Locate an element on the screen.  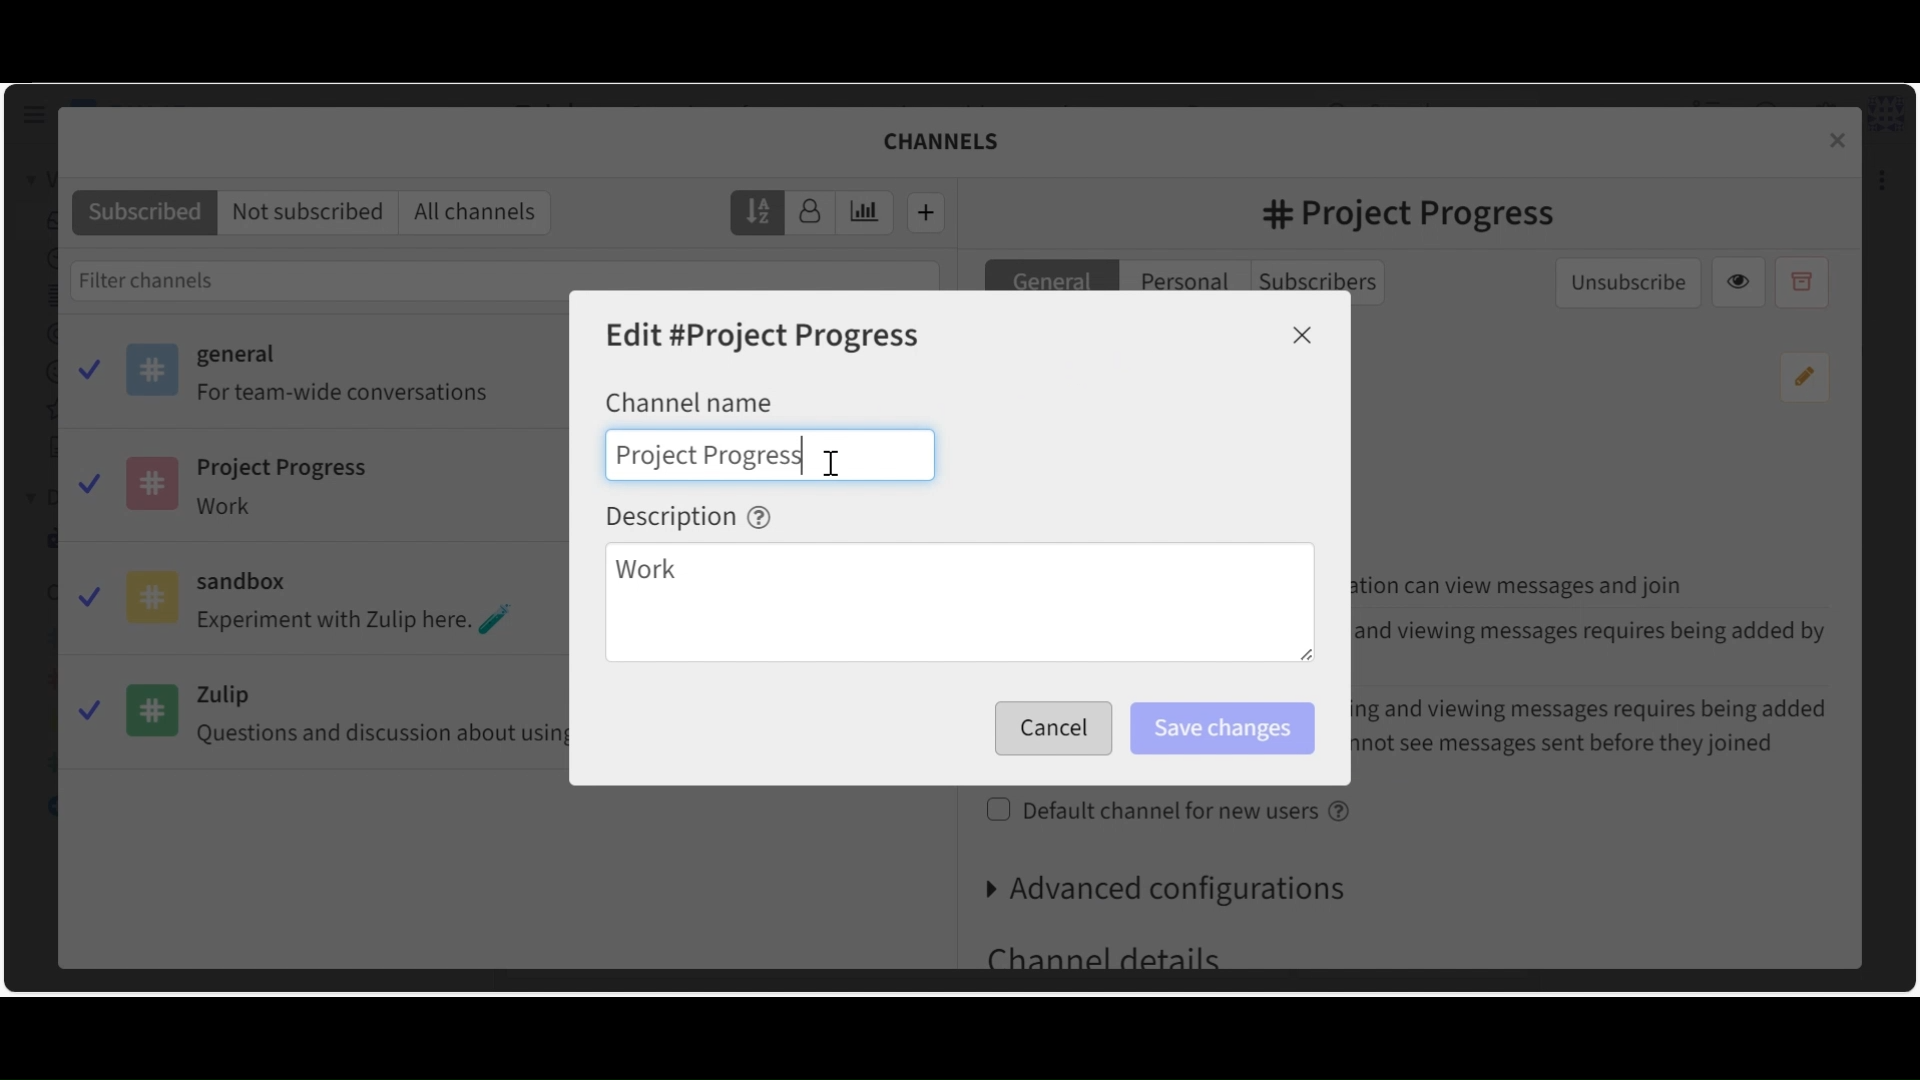
Description is located at coordinates (689, 516).